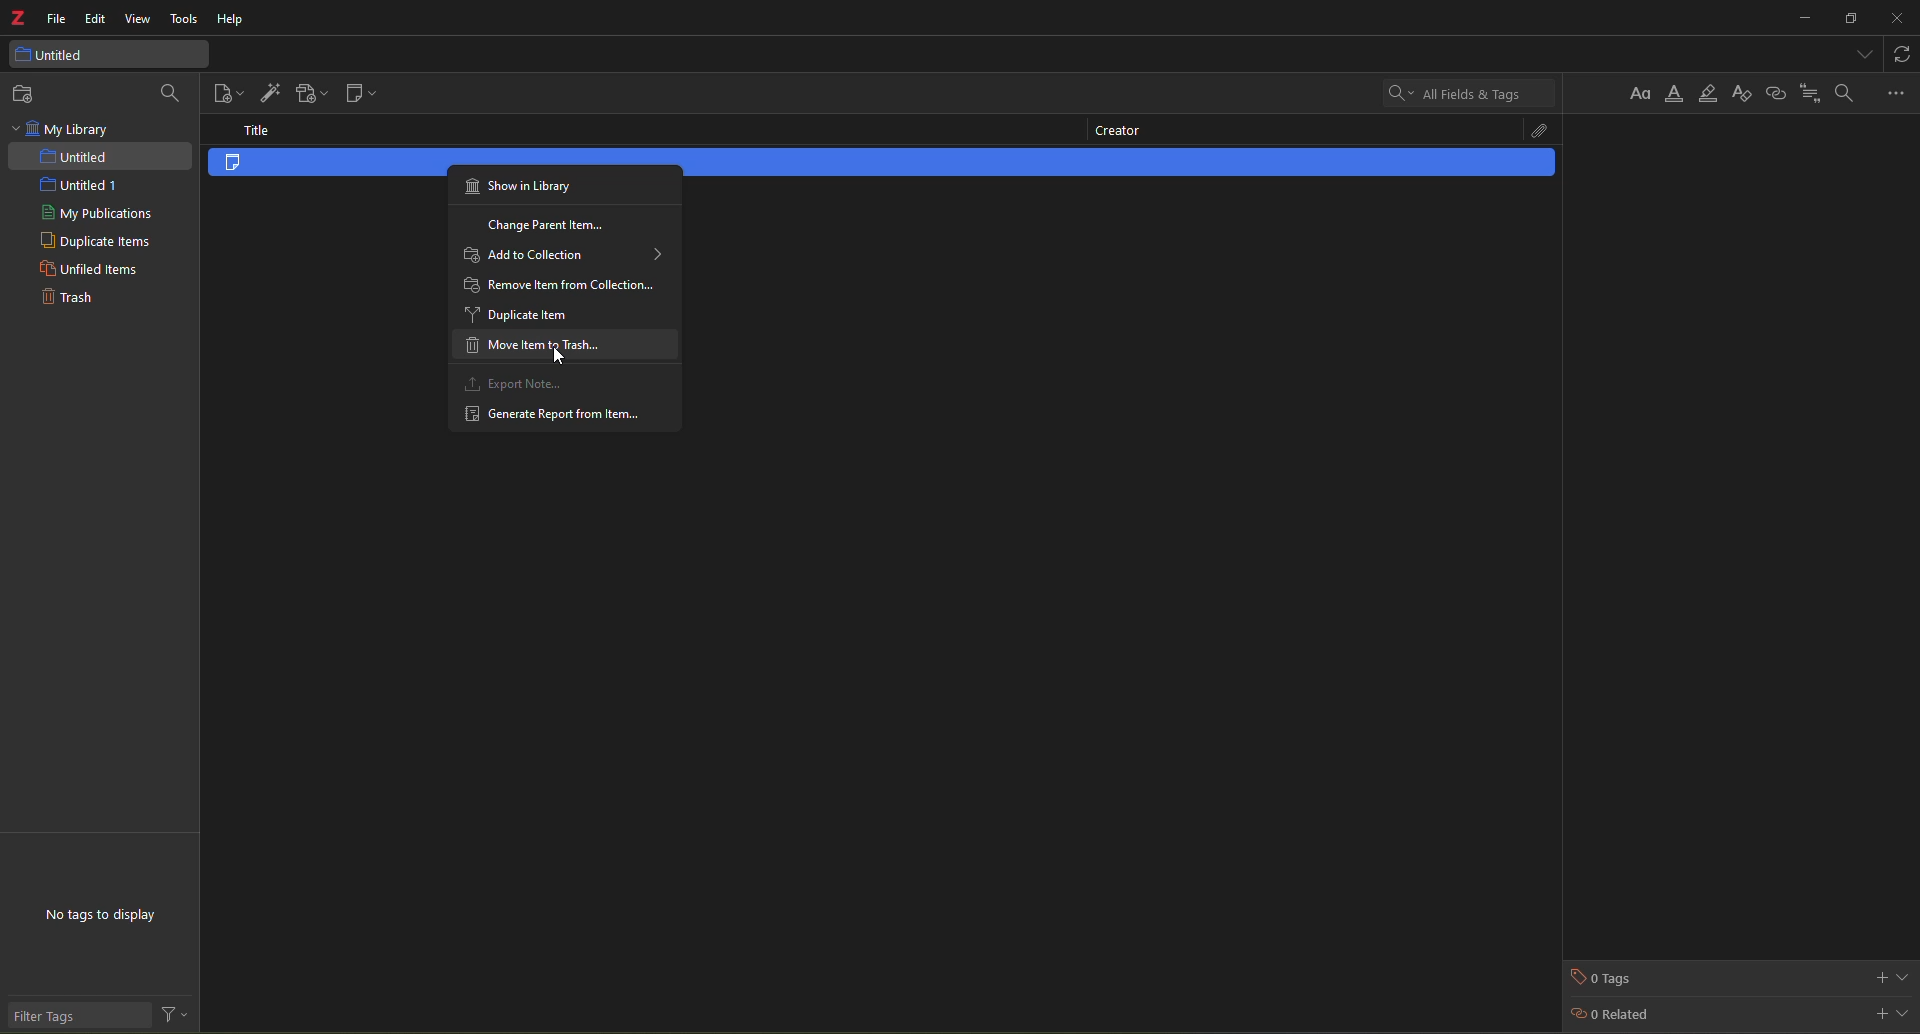 The height and width of the screenshot is (1034, 1920). I want to click on untitled 1, so click(77, 186).